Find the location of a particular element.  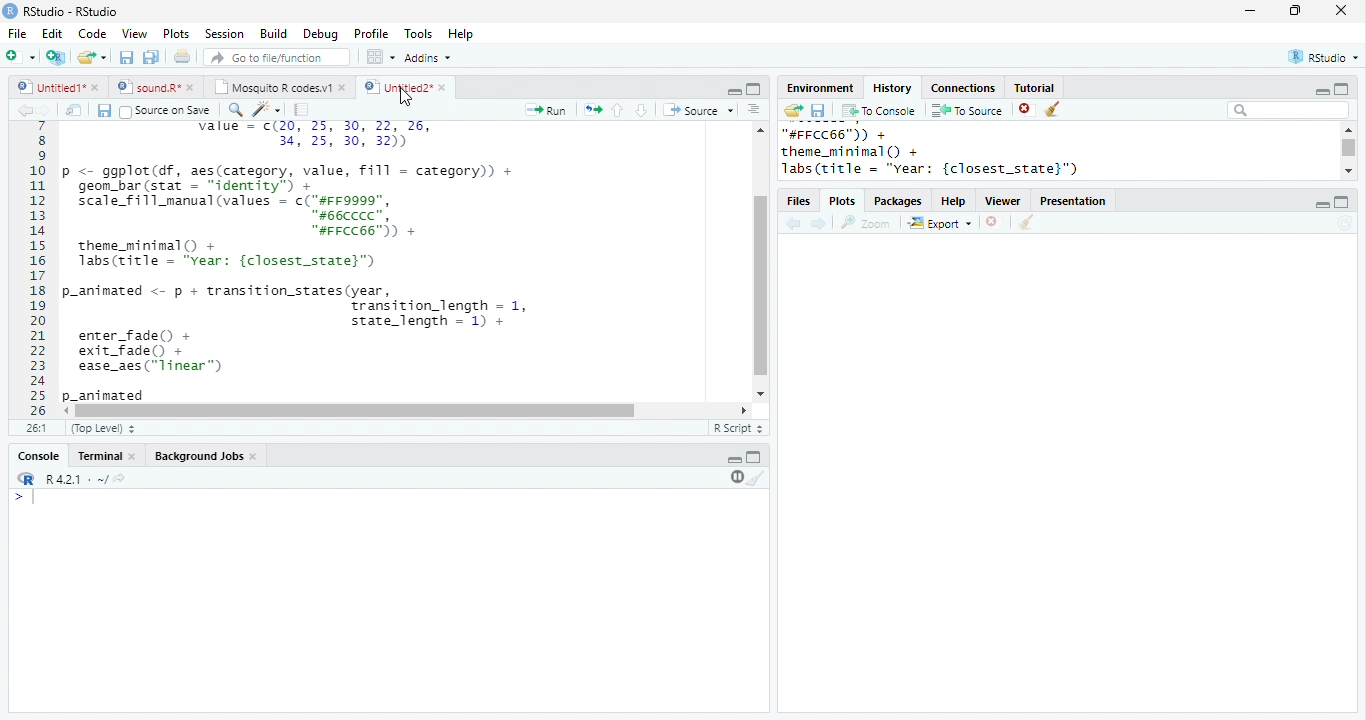

start typing is located at coordinates (26, 497).